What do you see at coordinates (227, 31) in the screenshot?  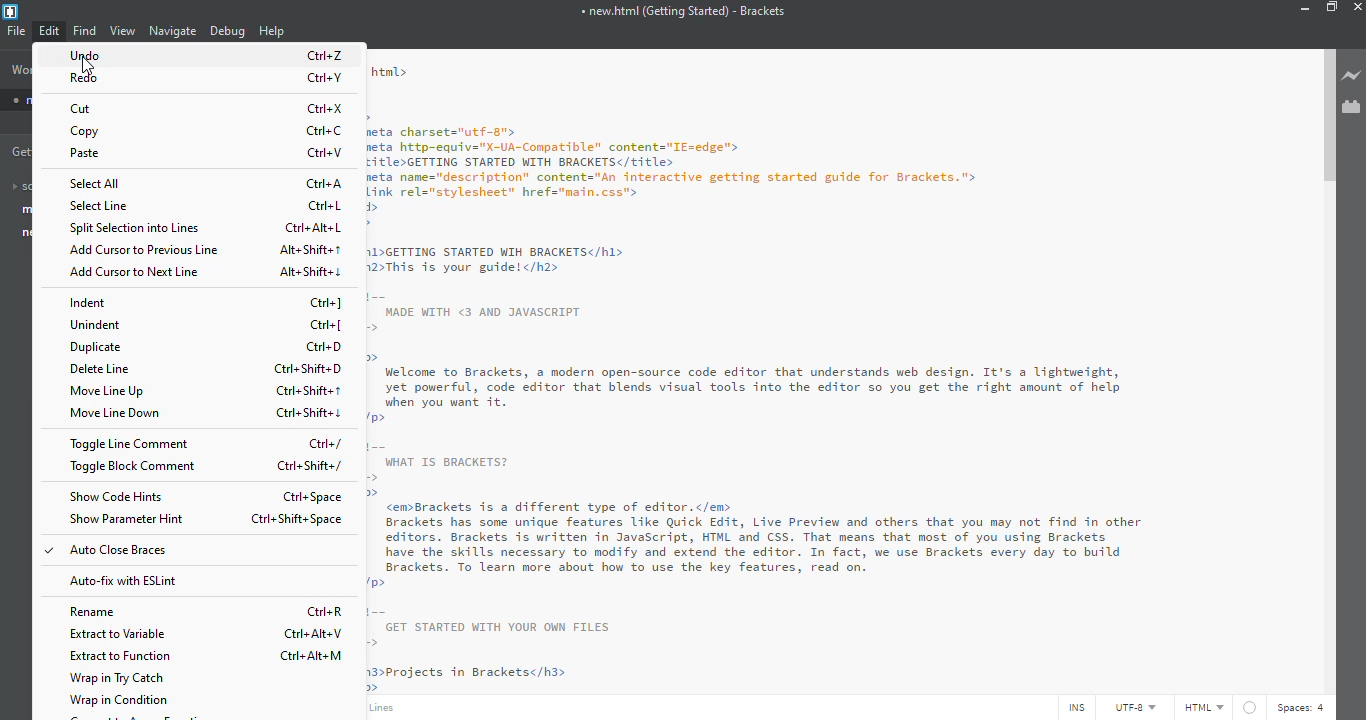 I see `debug` at bounding box center [227, 31].